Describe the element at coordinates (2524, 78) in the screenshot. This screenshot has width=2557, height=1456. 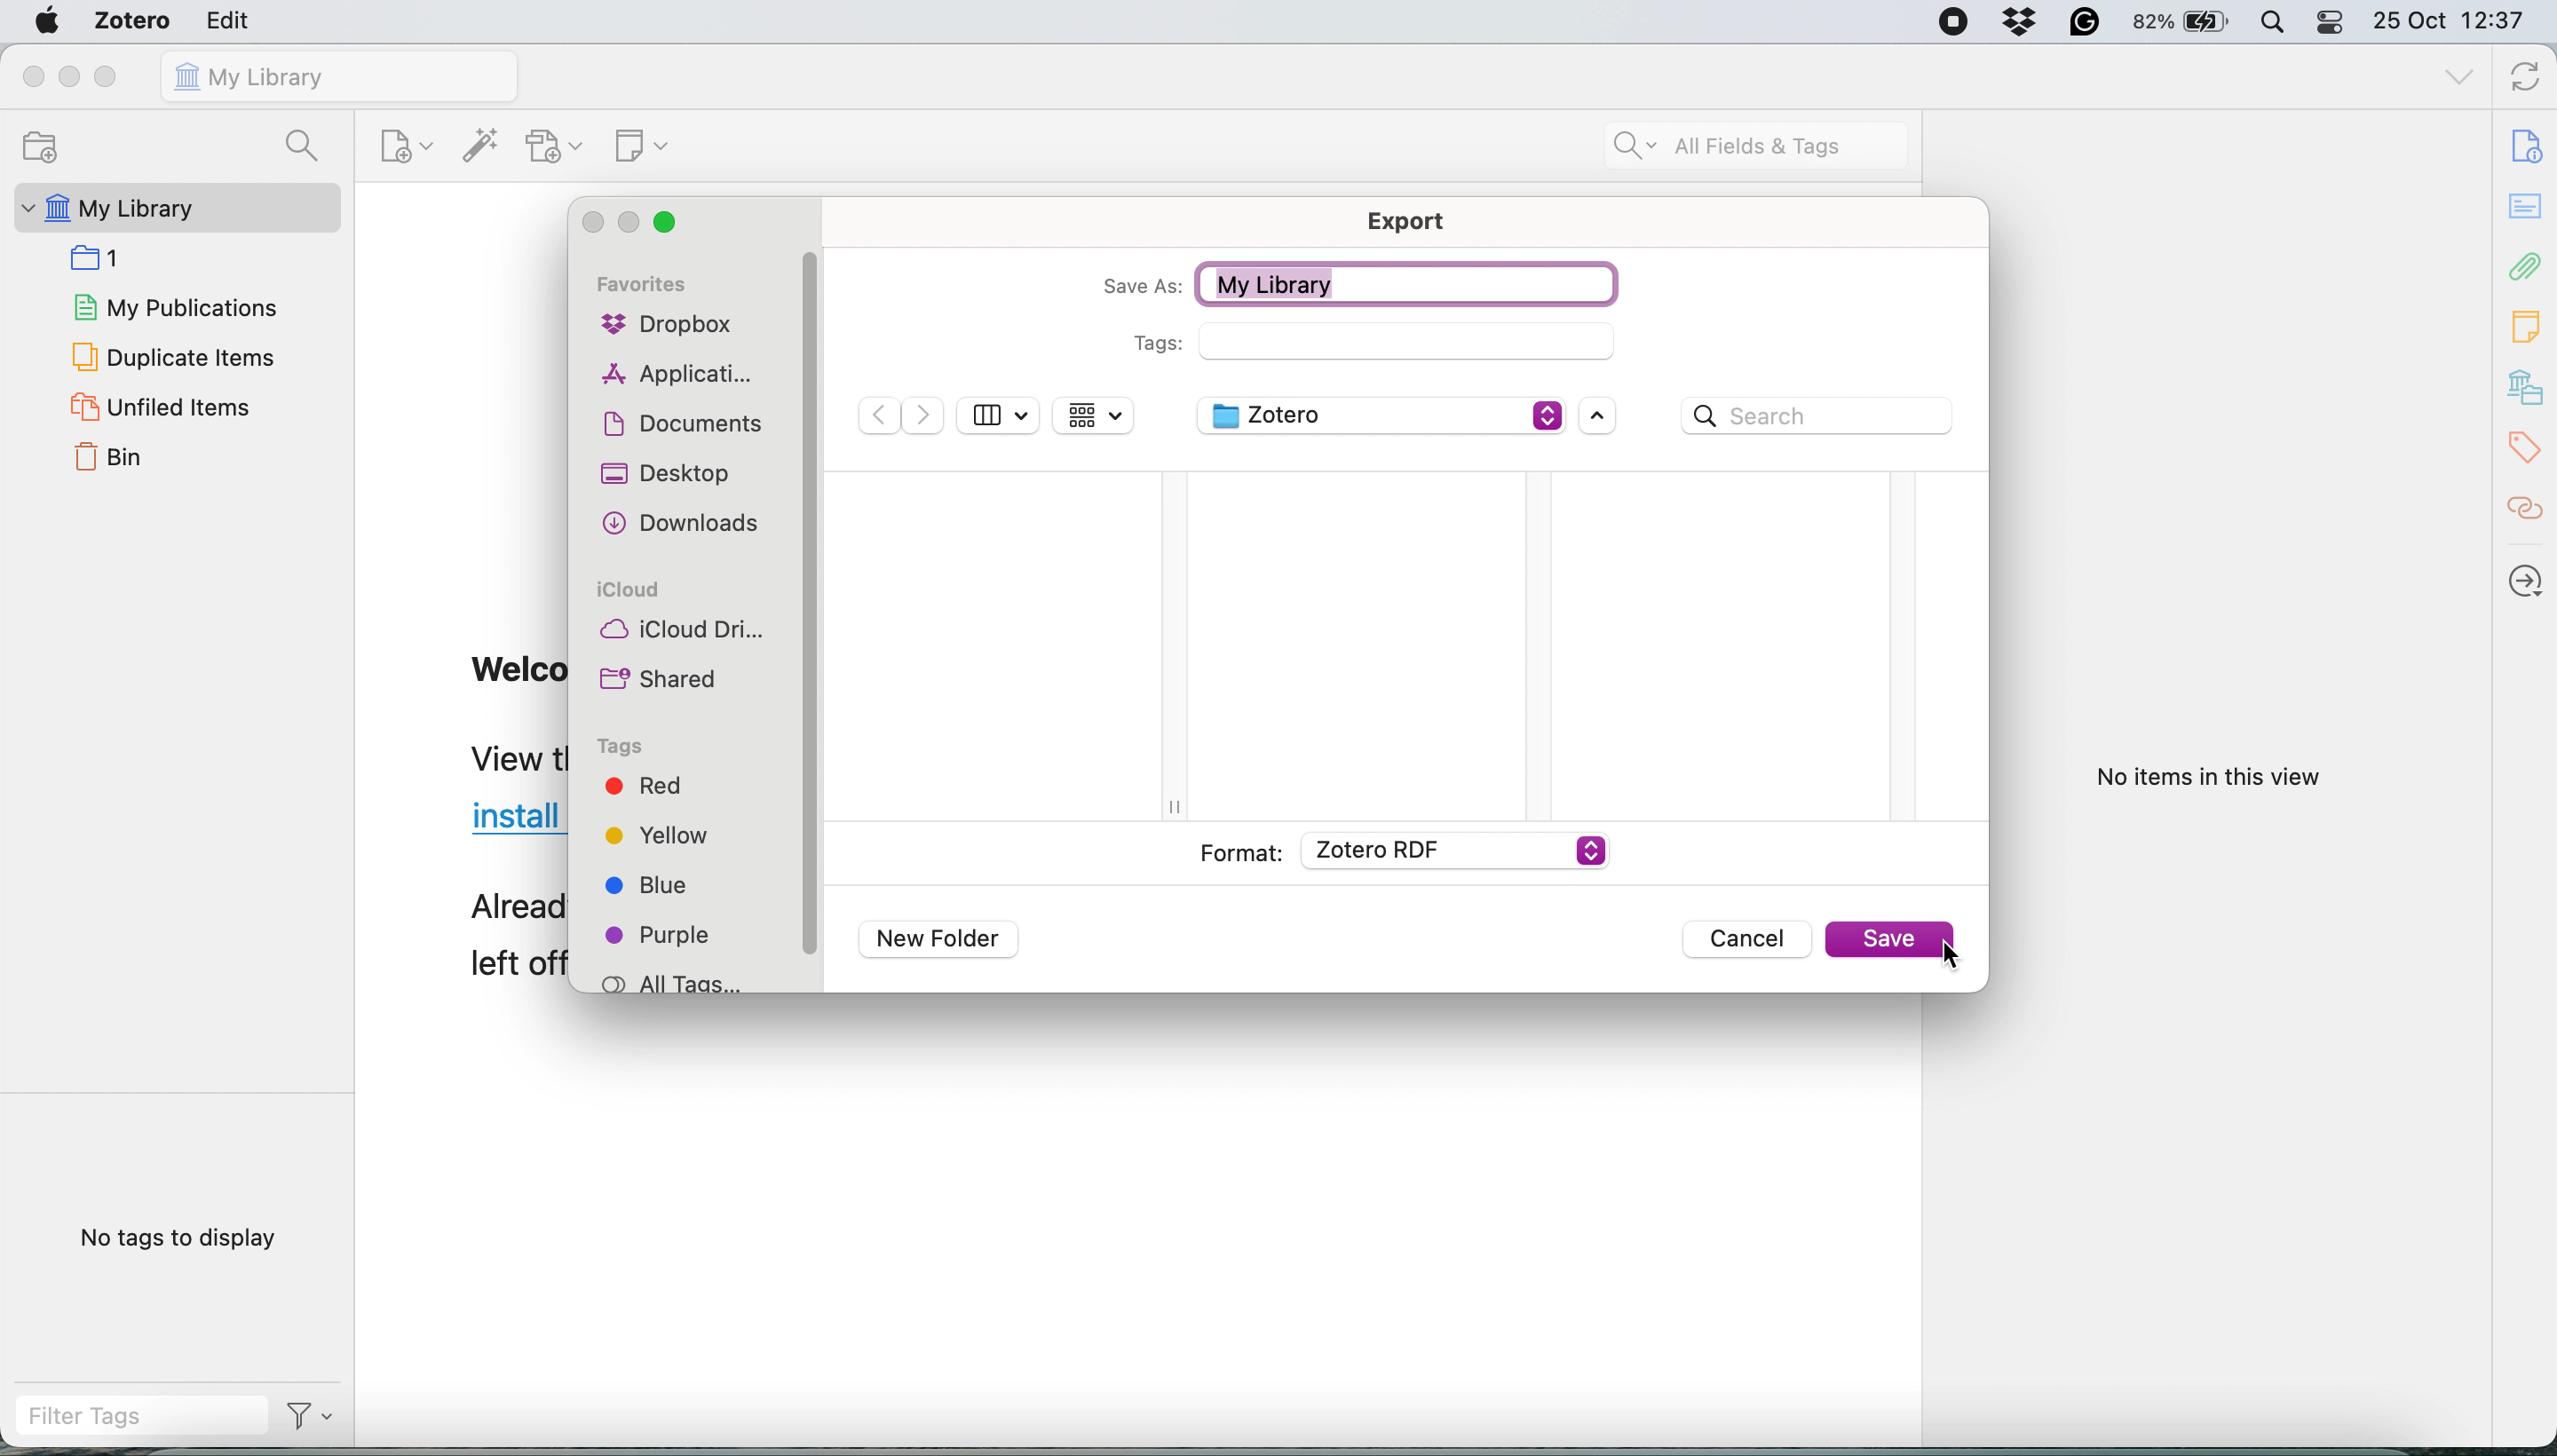
I see `sync with zotero.org` at that location.